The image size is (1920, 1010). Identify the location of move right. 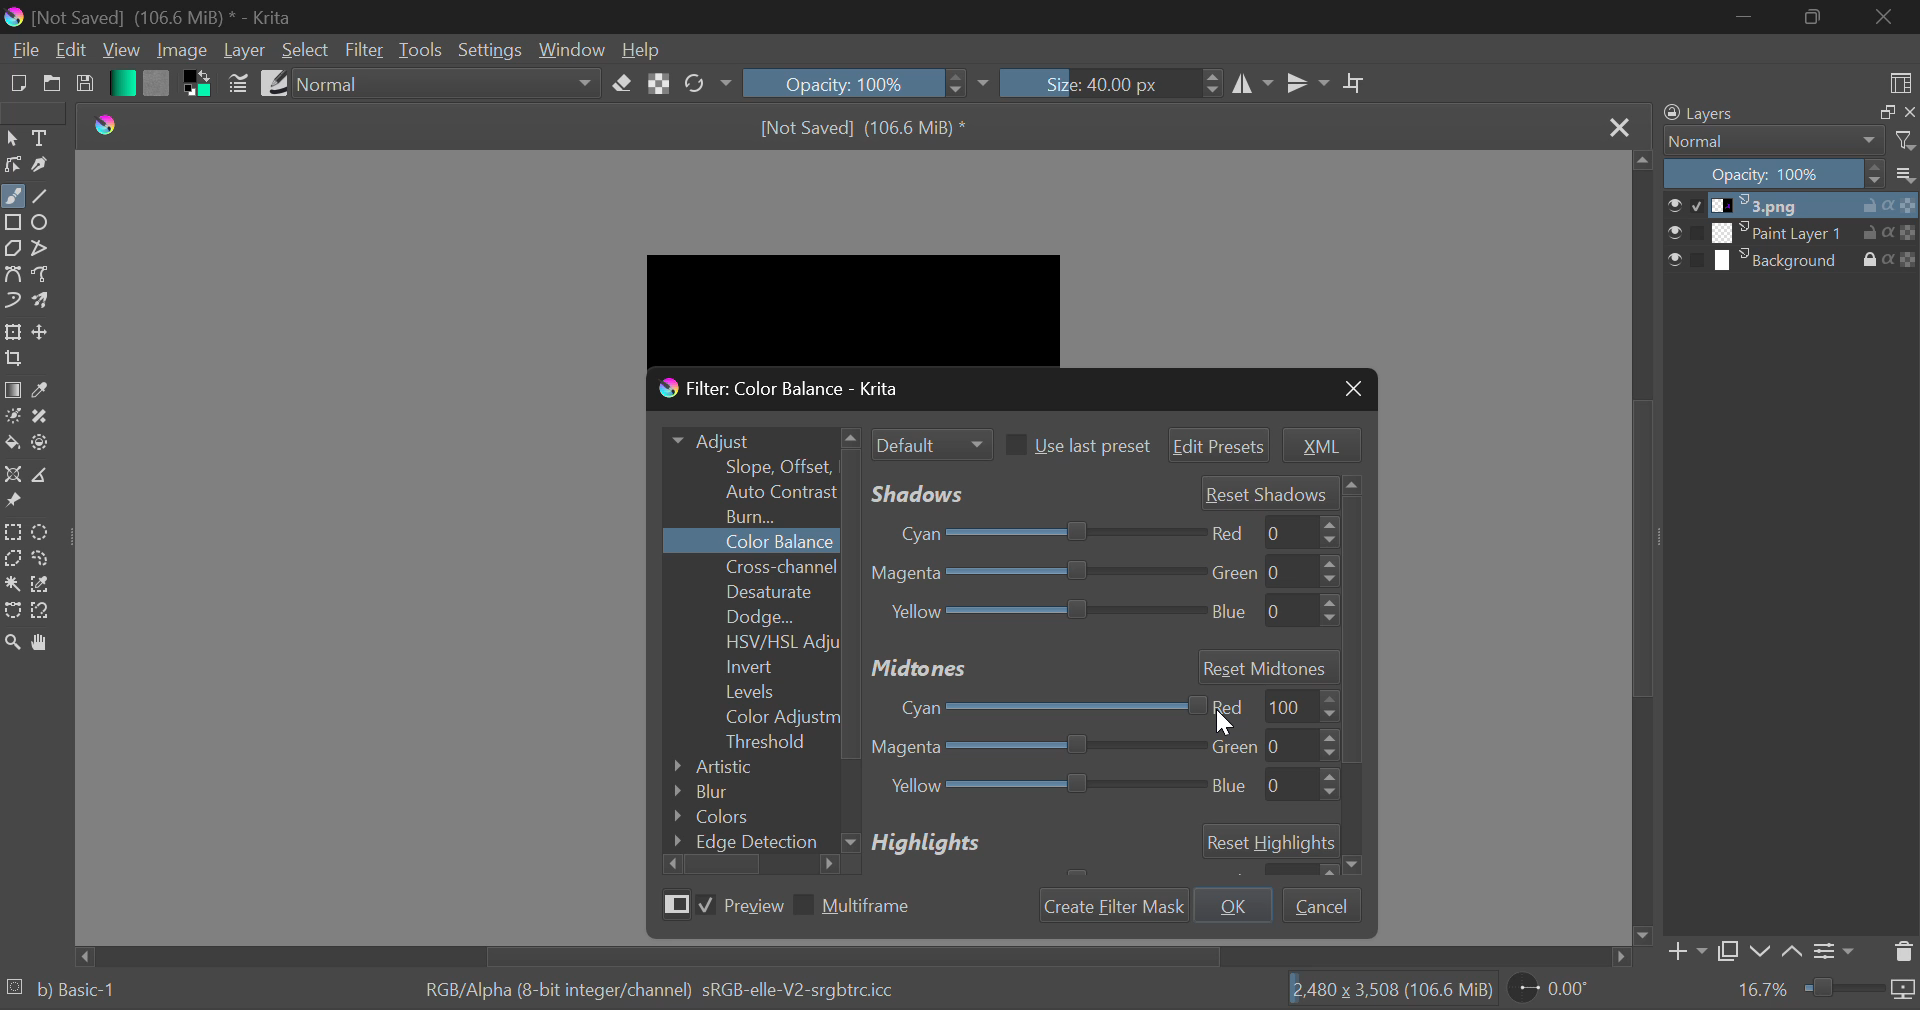
(1618, 957).